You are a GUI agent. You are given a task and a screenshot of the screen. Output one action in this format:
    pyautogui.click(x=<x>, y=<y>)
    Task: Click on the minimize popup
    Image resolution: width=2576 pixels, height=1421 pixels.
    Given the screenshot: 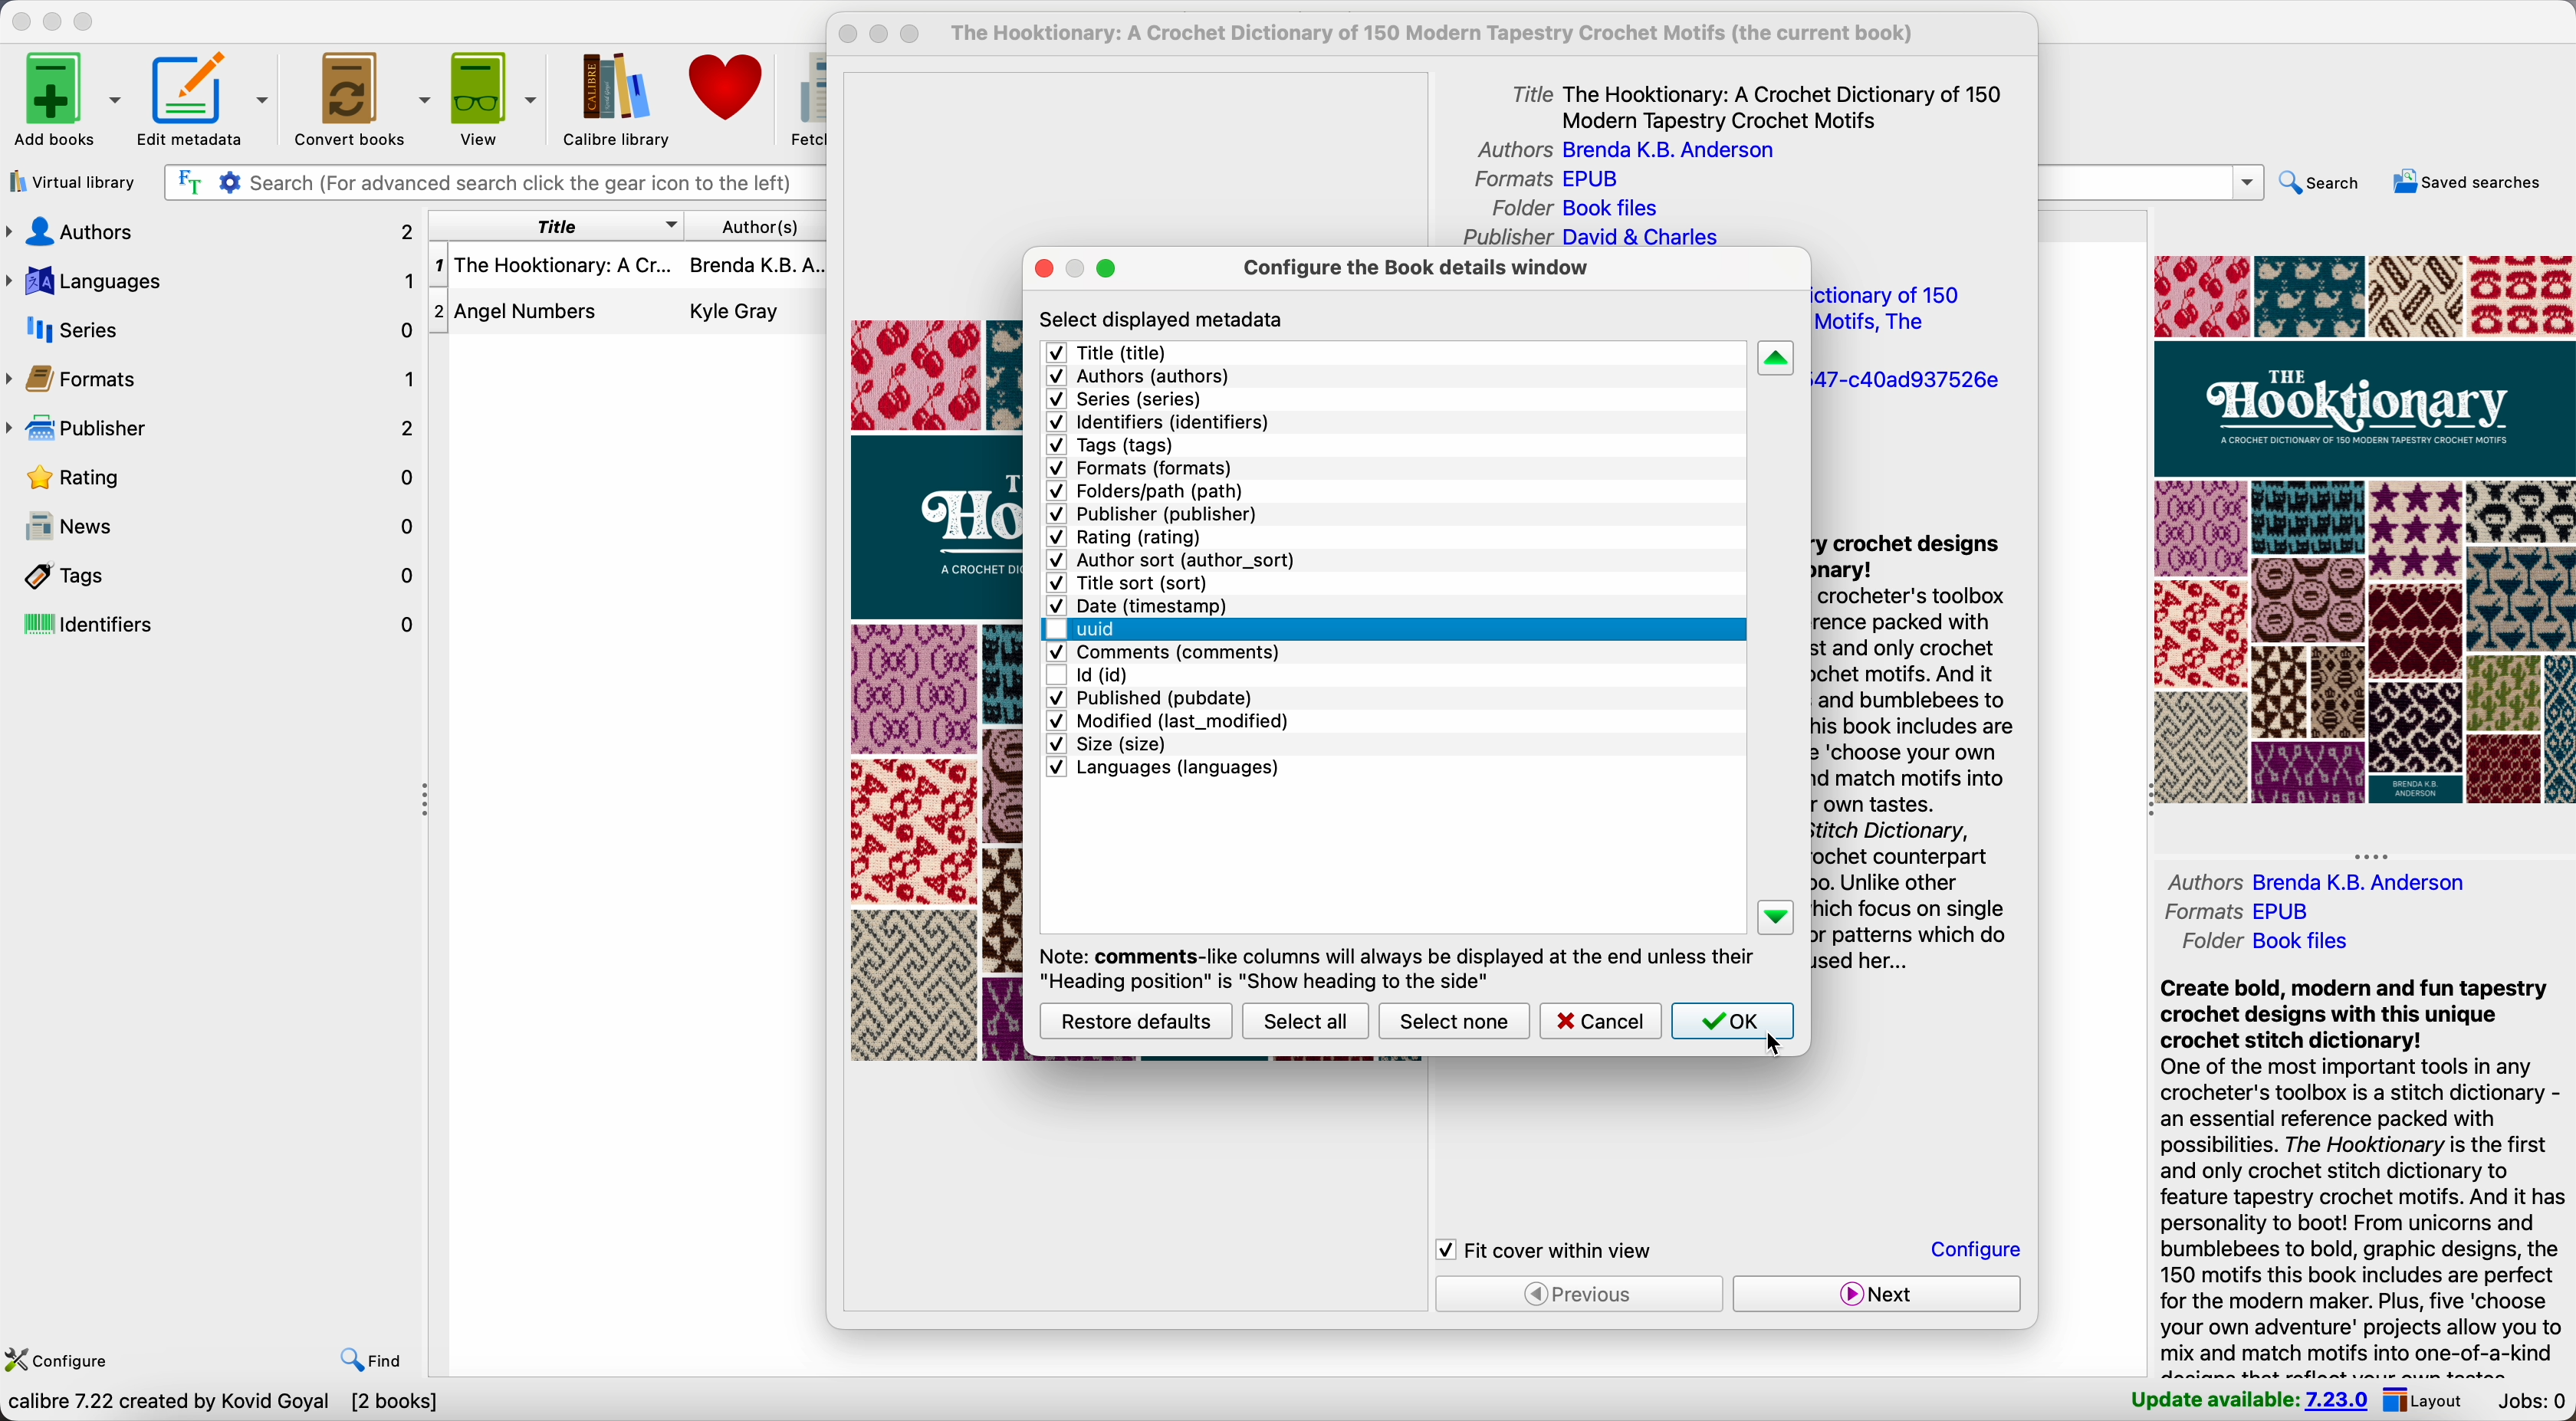 What is the action you would take?
    pyautogui.click(x=1081, y=266)
    